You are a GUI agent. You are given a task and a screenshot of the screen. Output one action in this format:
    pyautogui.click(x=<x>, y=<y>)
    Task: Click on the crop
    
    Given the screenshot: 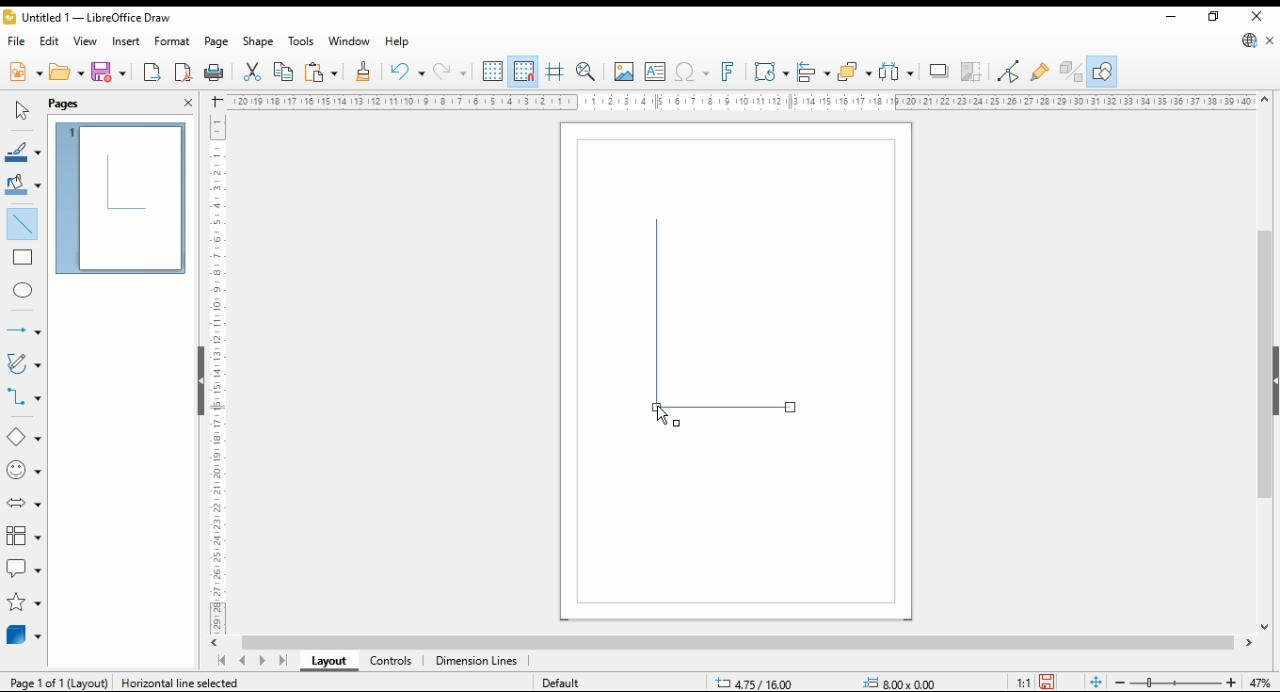 What is the action you would take?
    pyautogui.click(x=974, y=72)
    